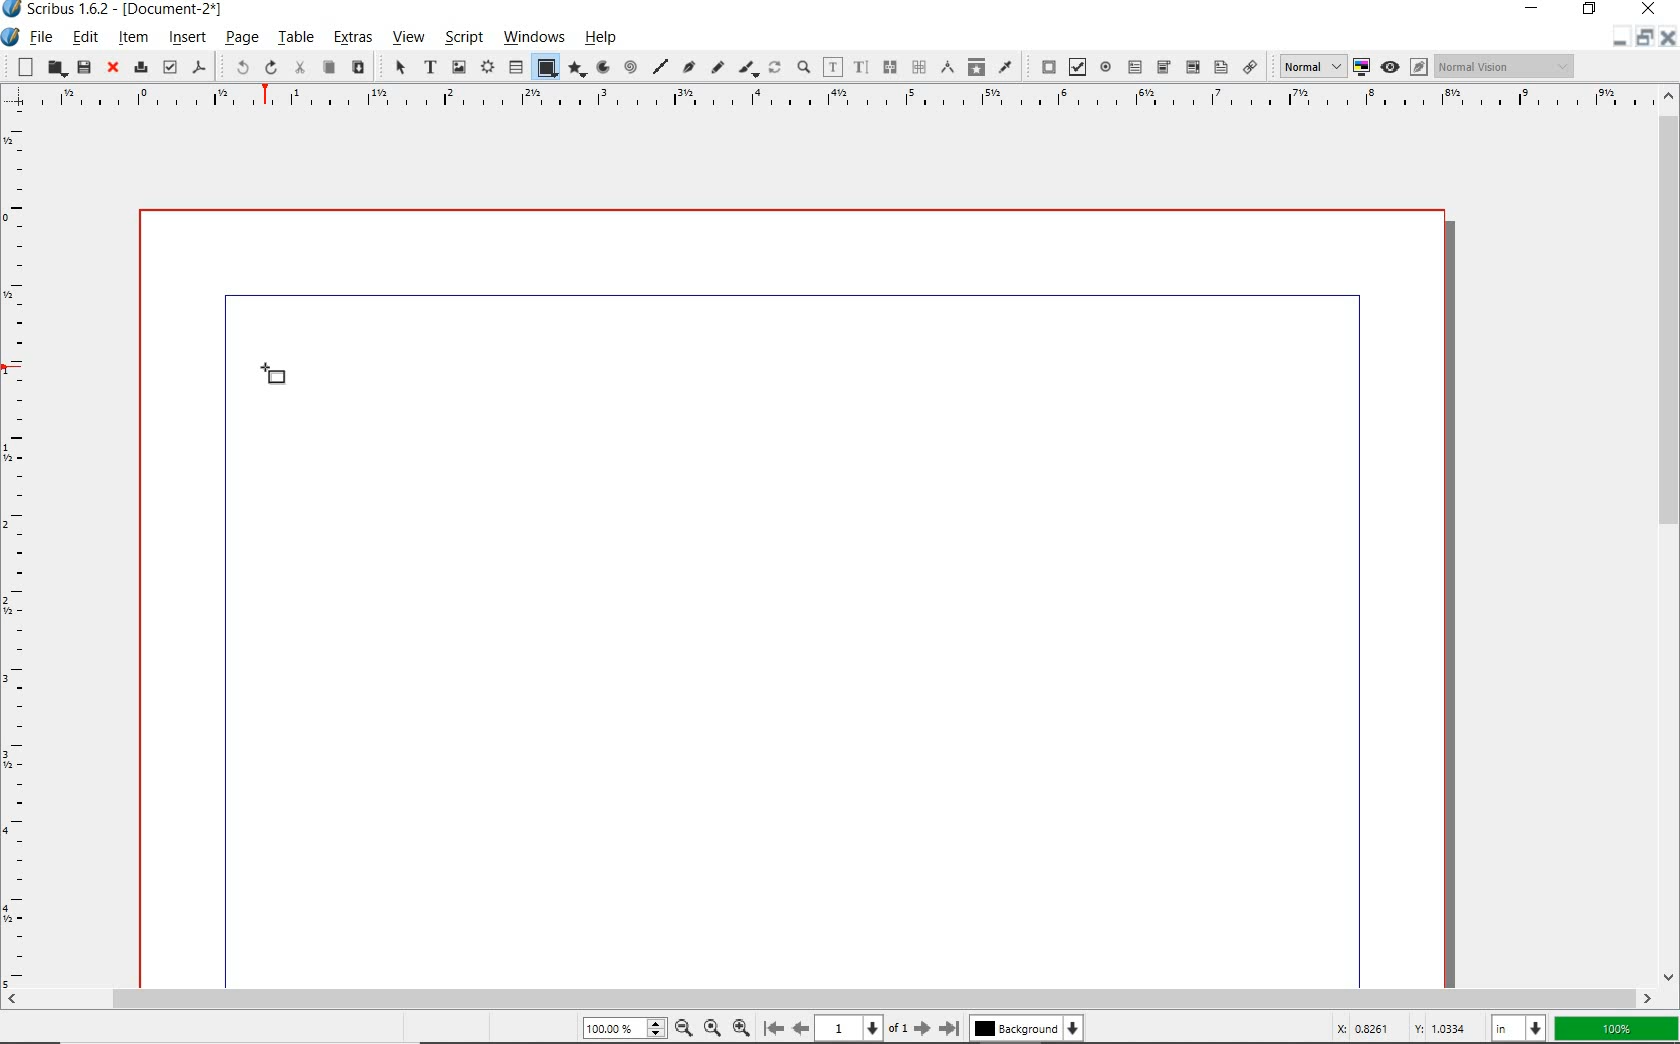 The height and width of the screenshot is (1044, 1680). I want to click on view, so click(410, 38).